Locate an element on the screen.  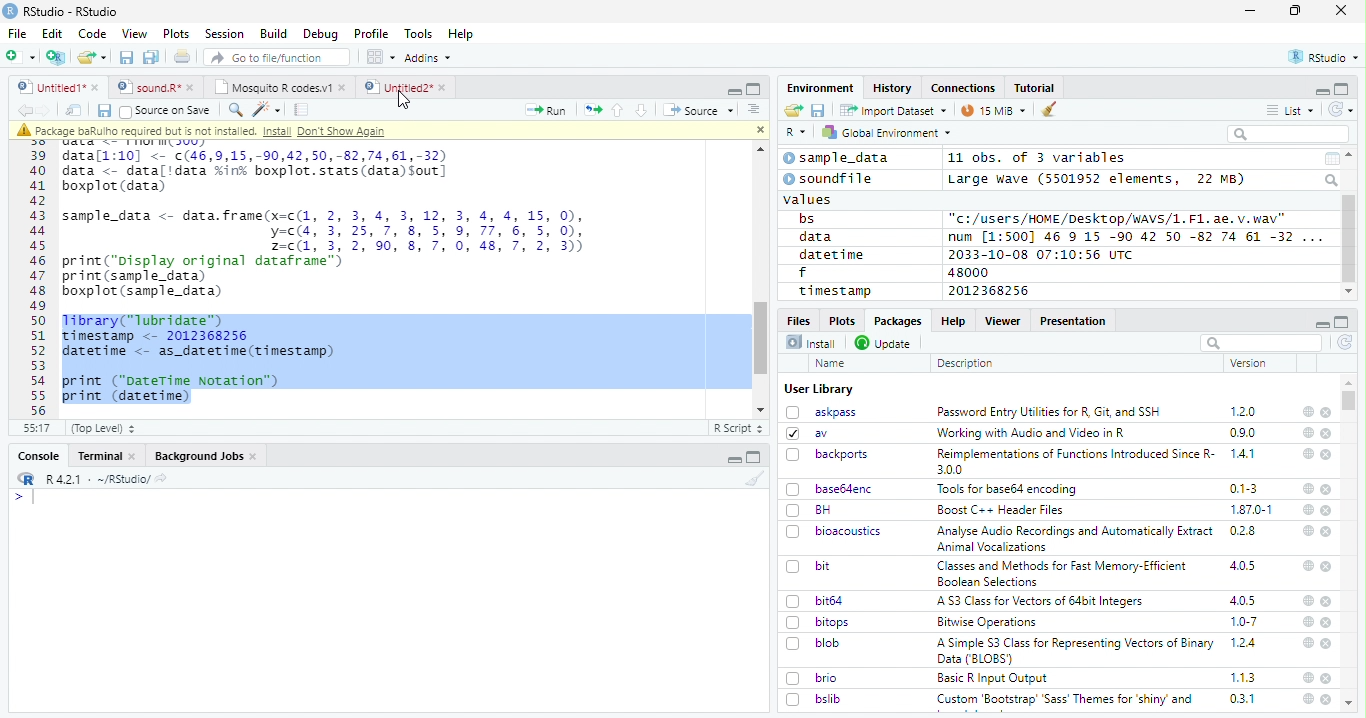
Basic R Input Output is located at coordinates (995, 678).